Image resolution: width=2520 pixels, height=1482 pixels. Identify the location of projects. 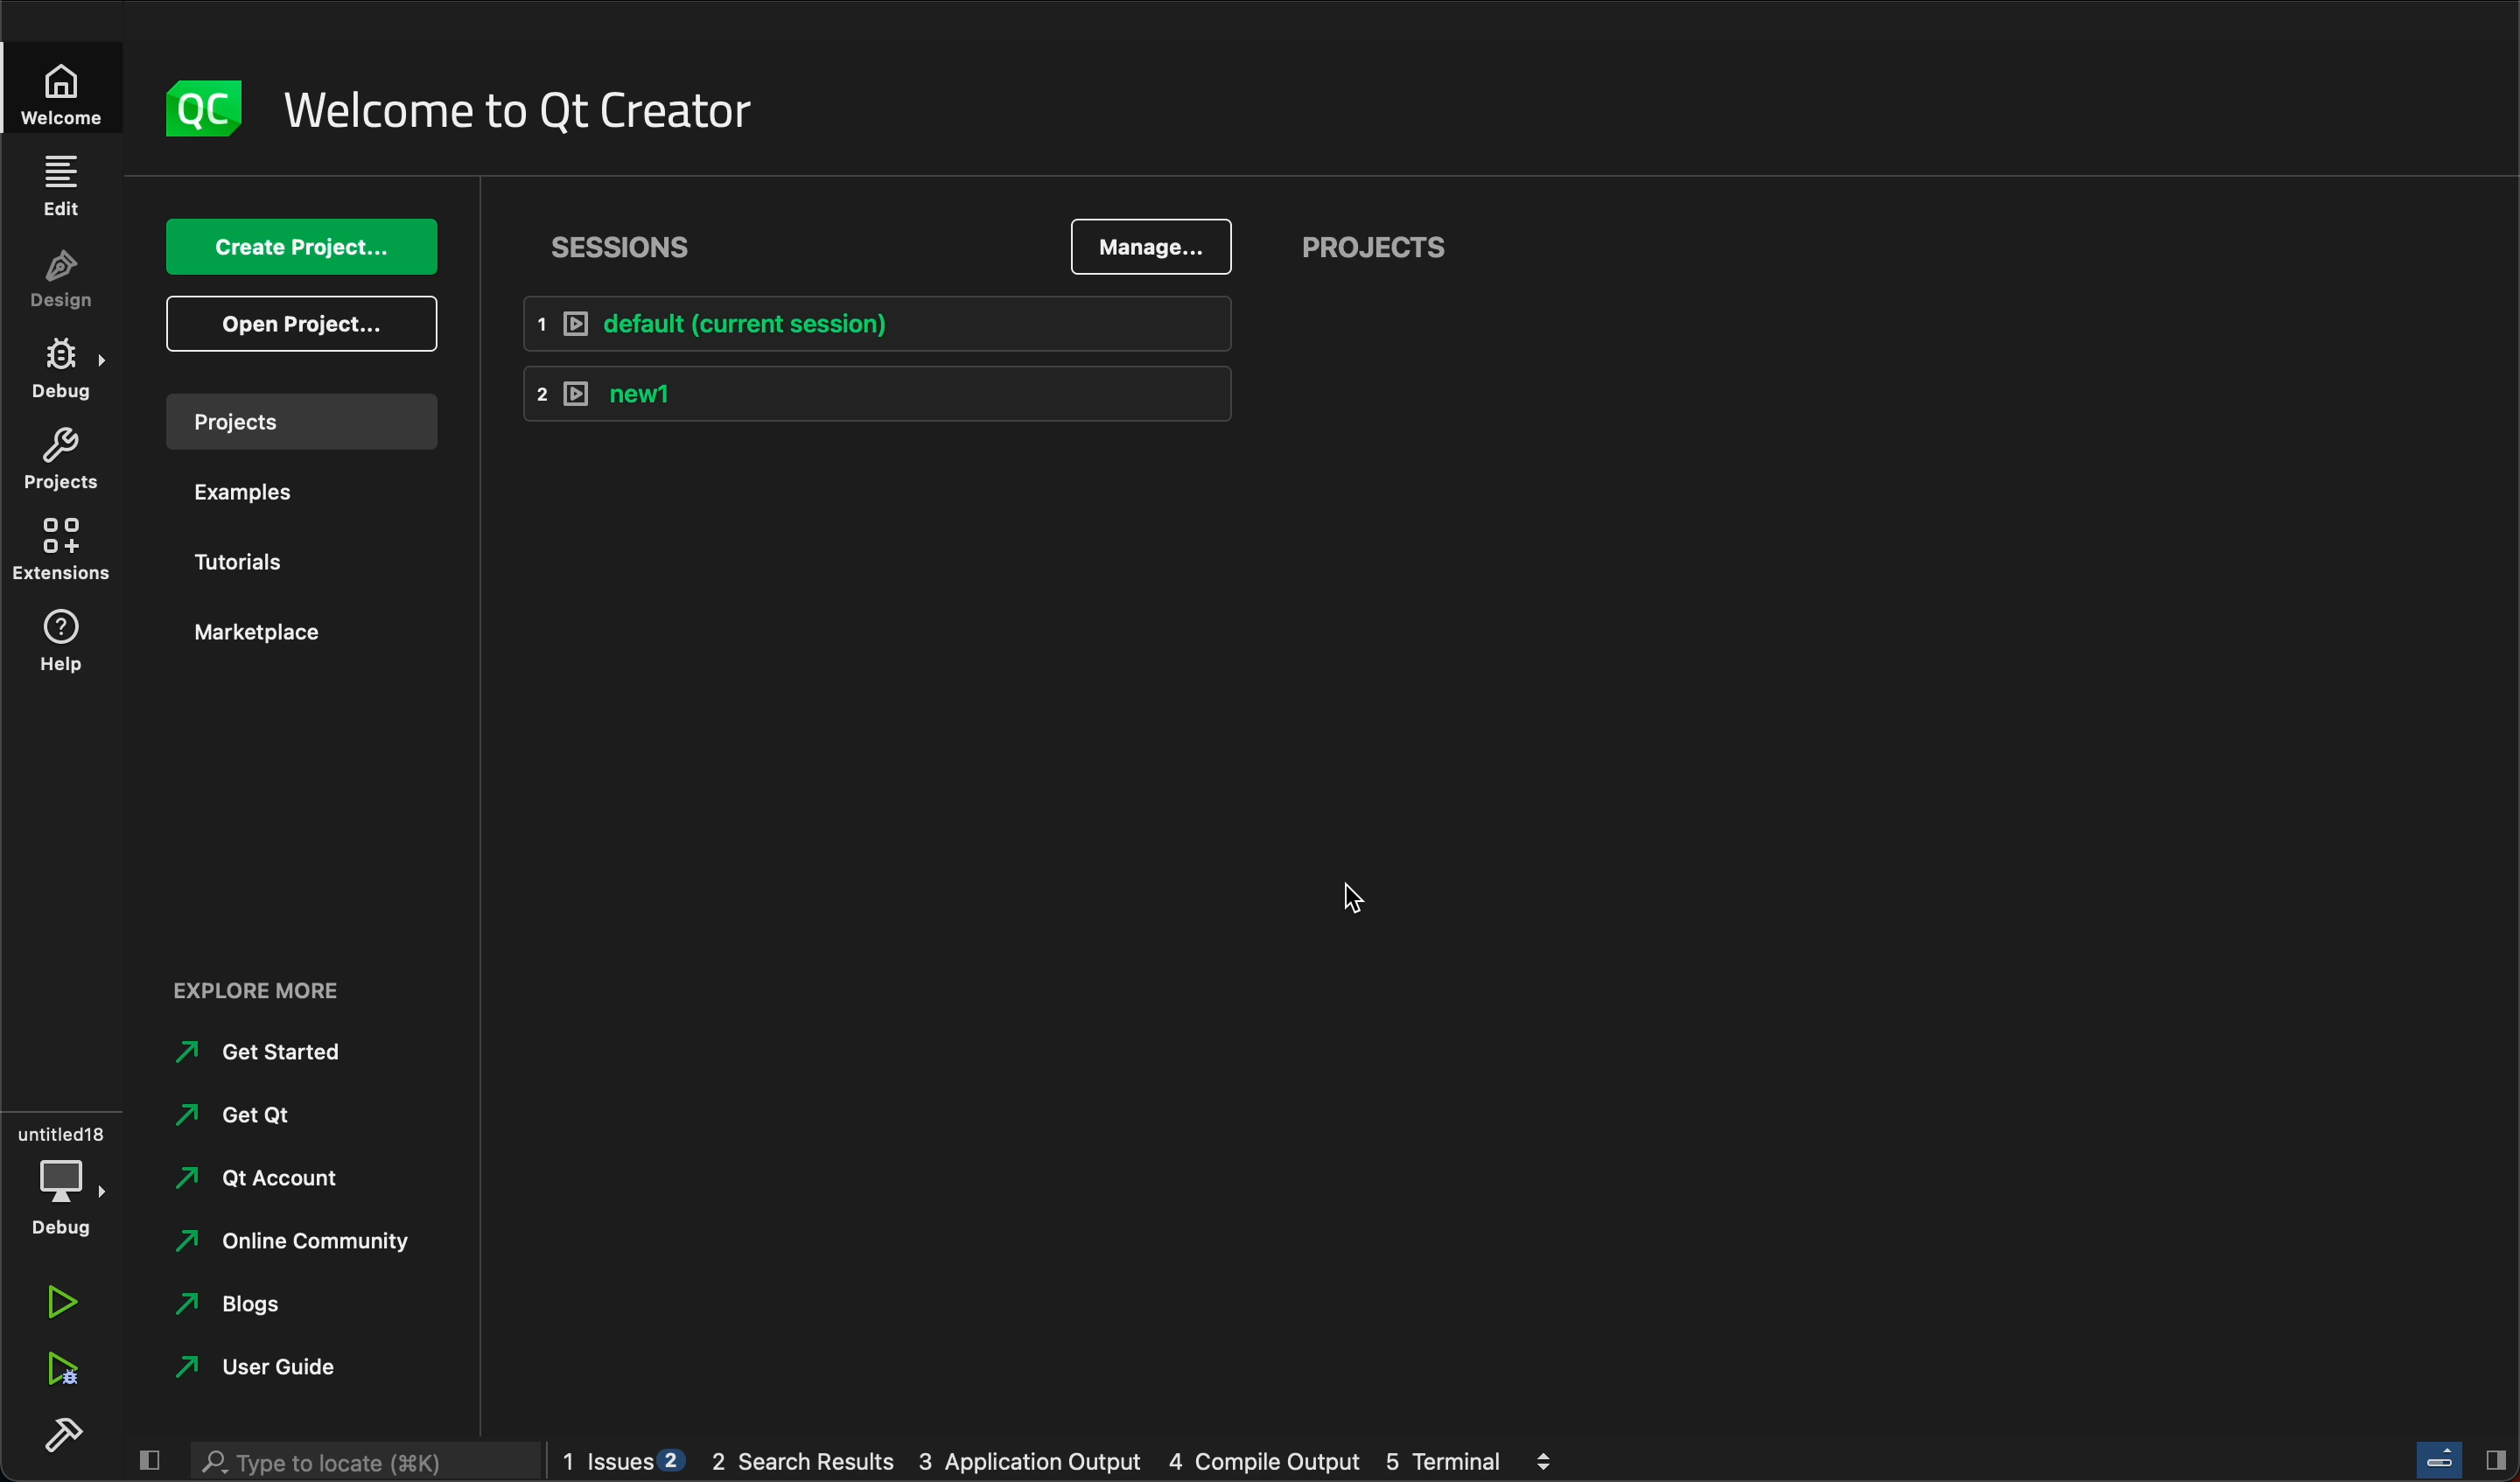
(56, 459).